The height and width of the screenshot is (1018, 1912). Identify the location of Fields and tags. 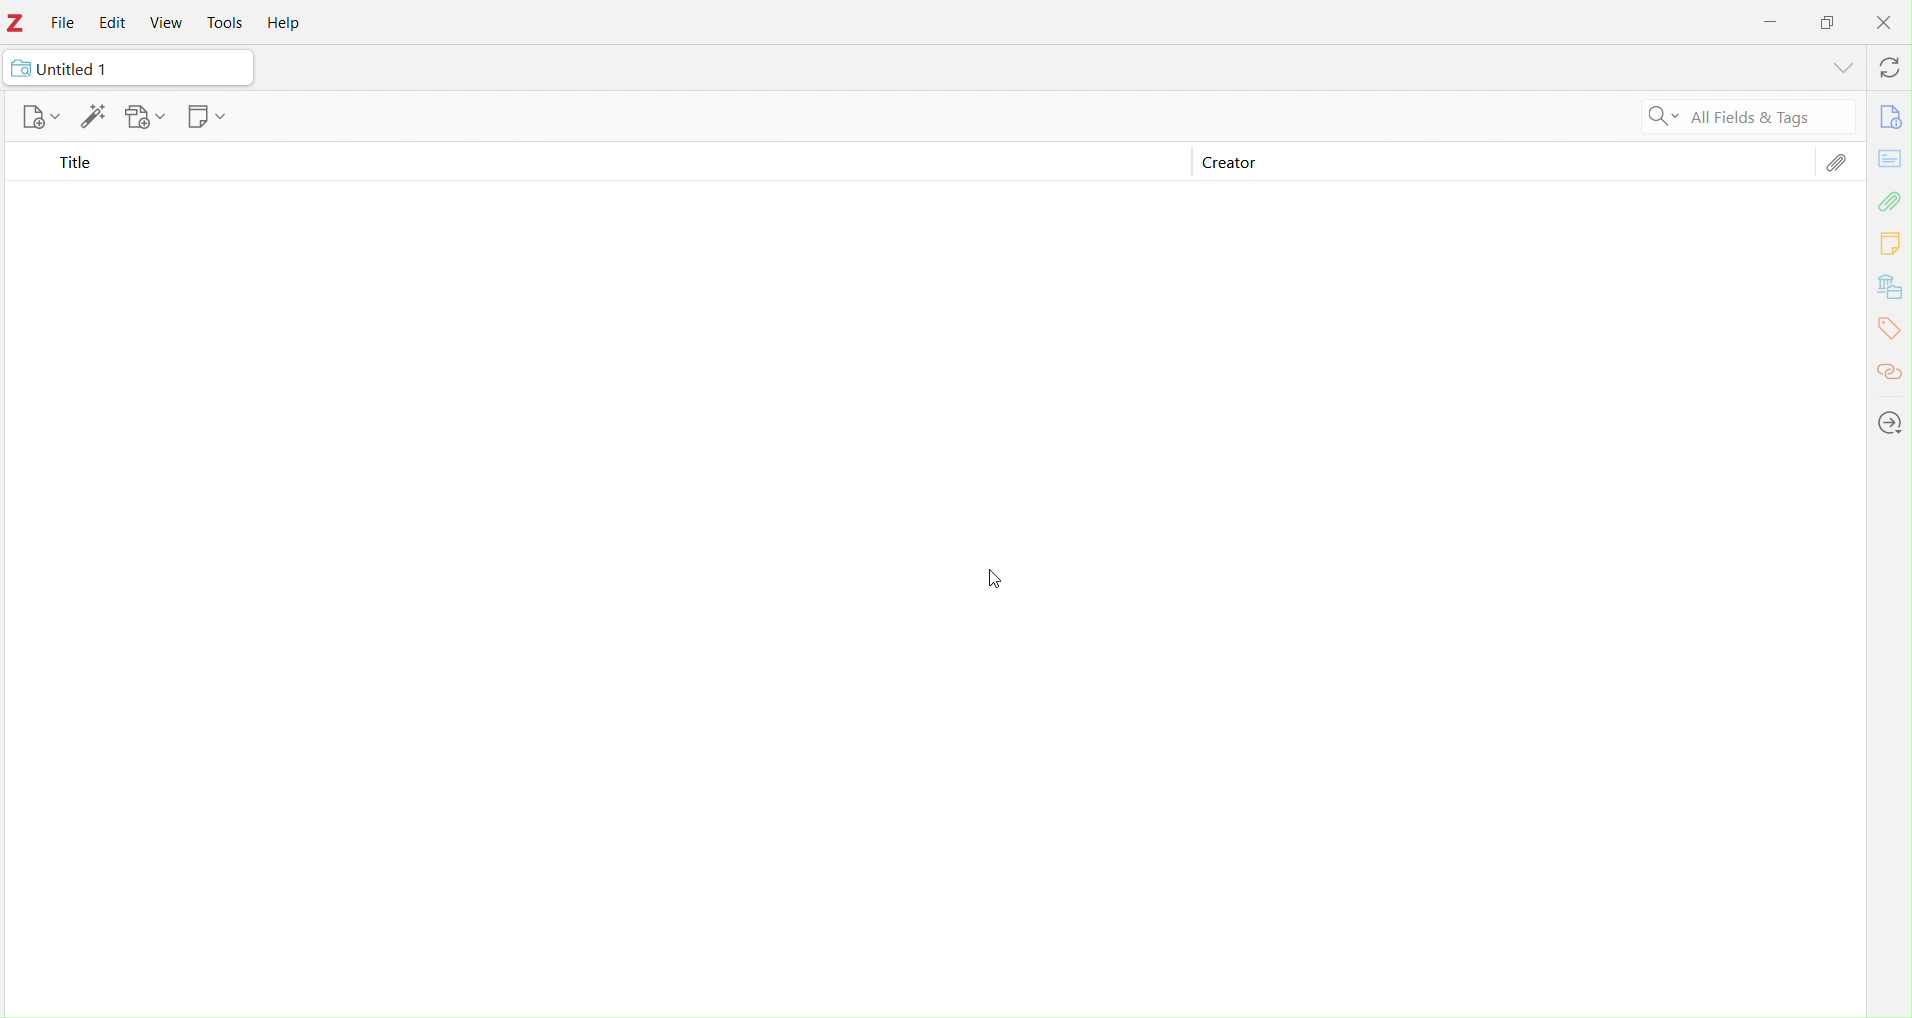
(1767, 119).